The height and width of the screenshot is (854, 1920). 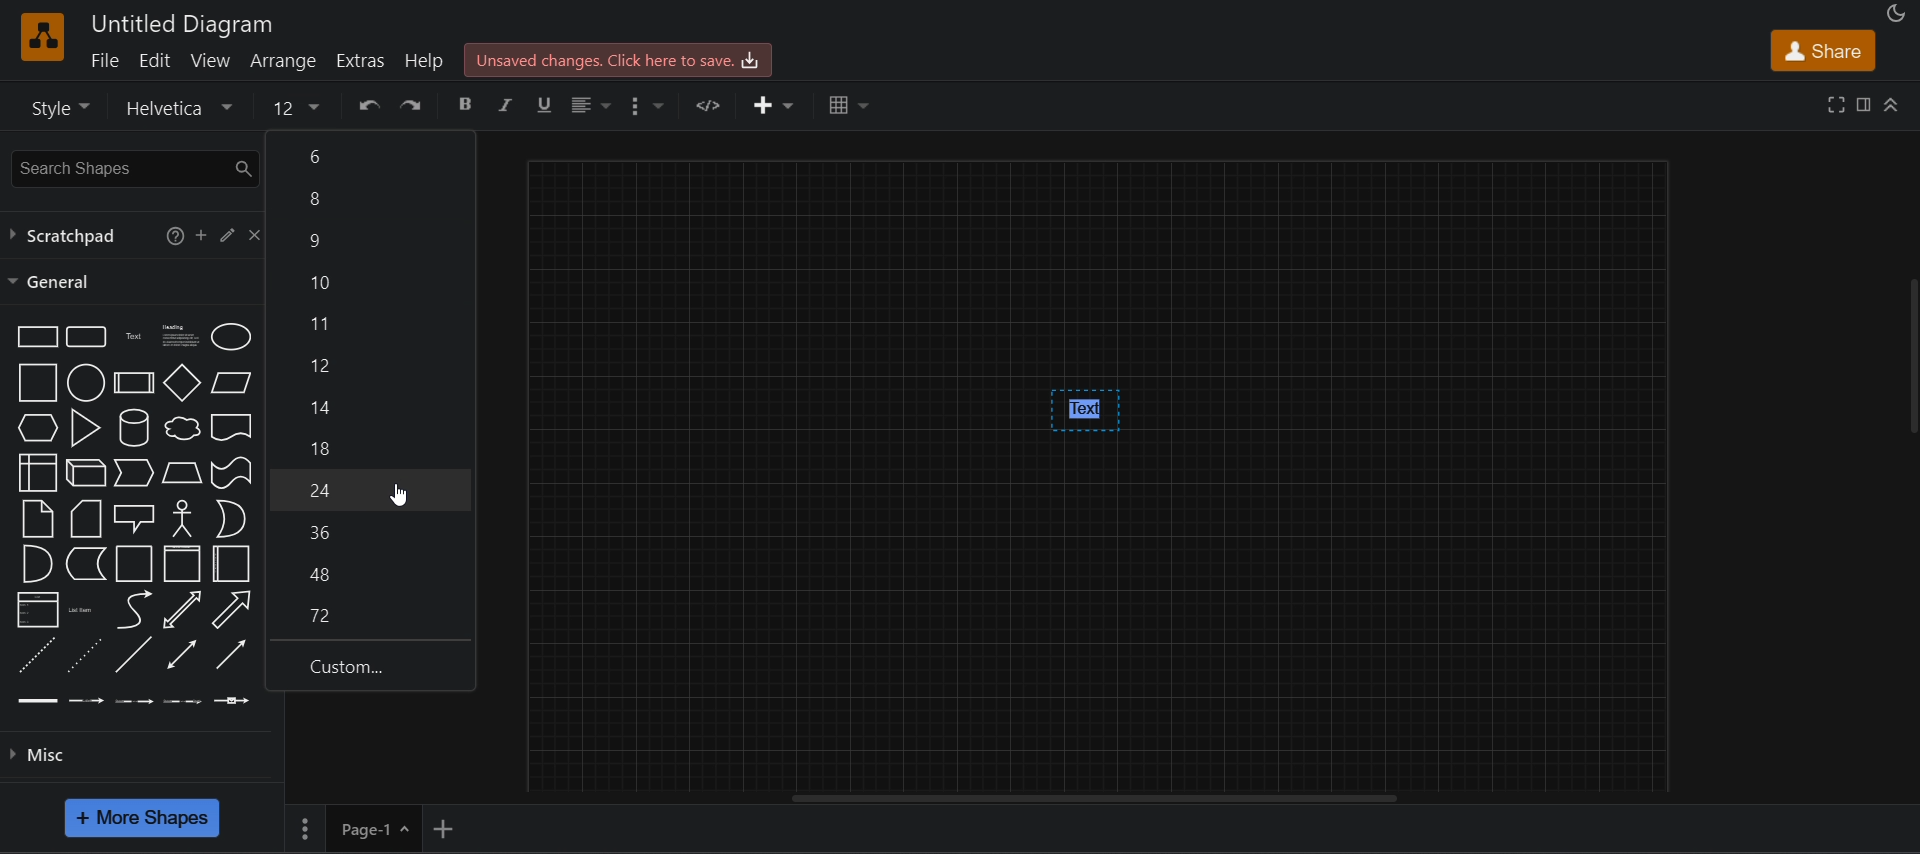 I want to click on Textbox, so click(x=182, y=337).